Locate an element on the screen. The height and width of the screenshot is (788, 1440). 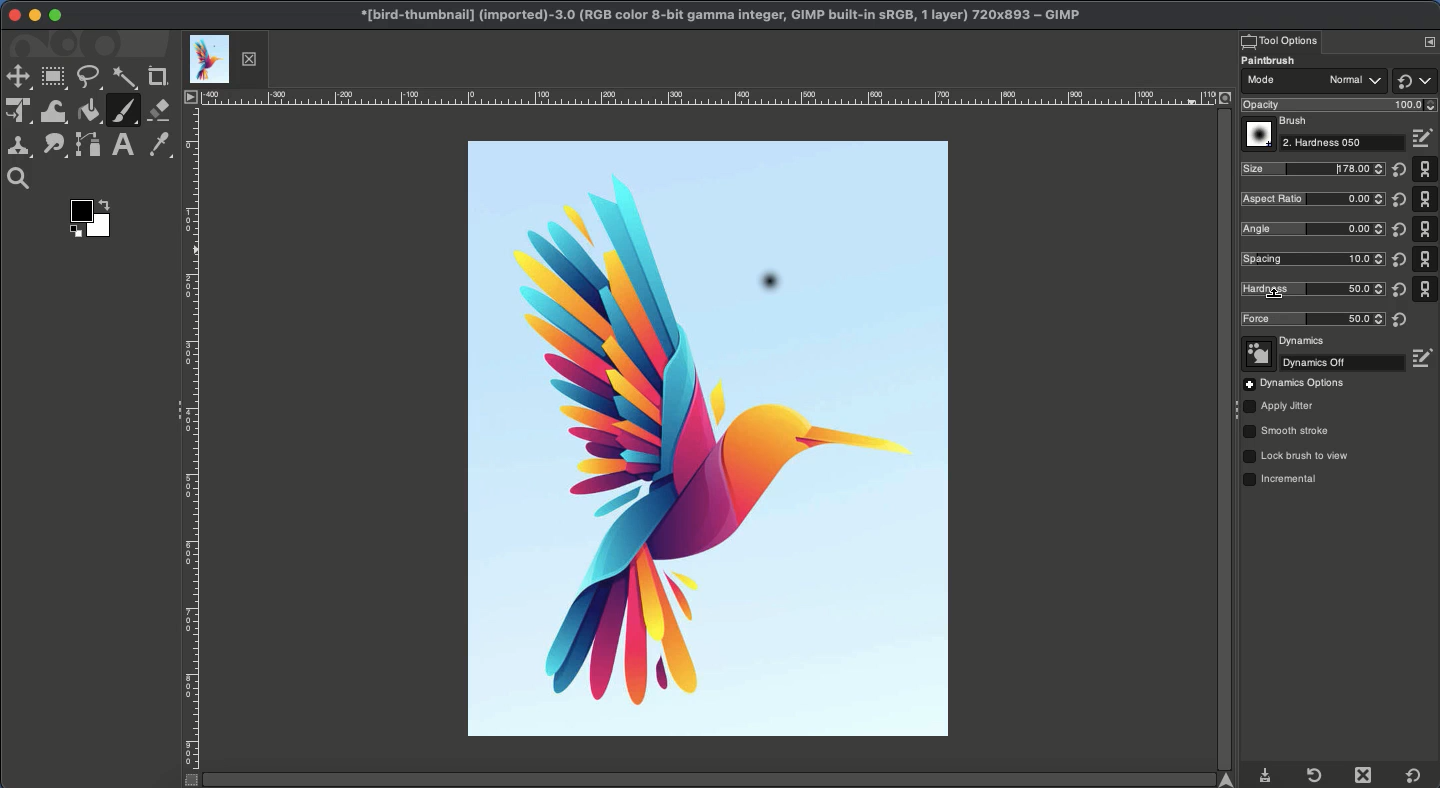
Hardness is located at coordinates (1308, 288).